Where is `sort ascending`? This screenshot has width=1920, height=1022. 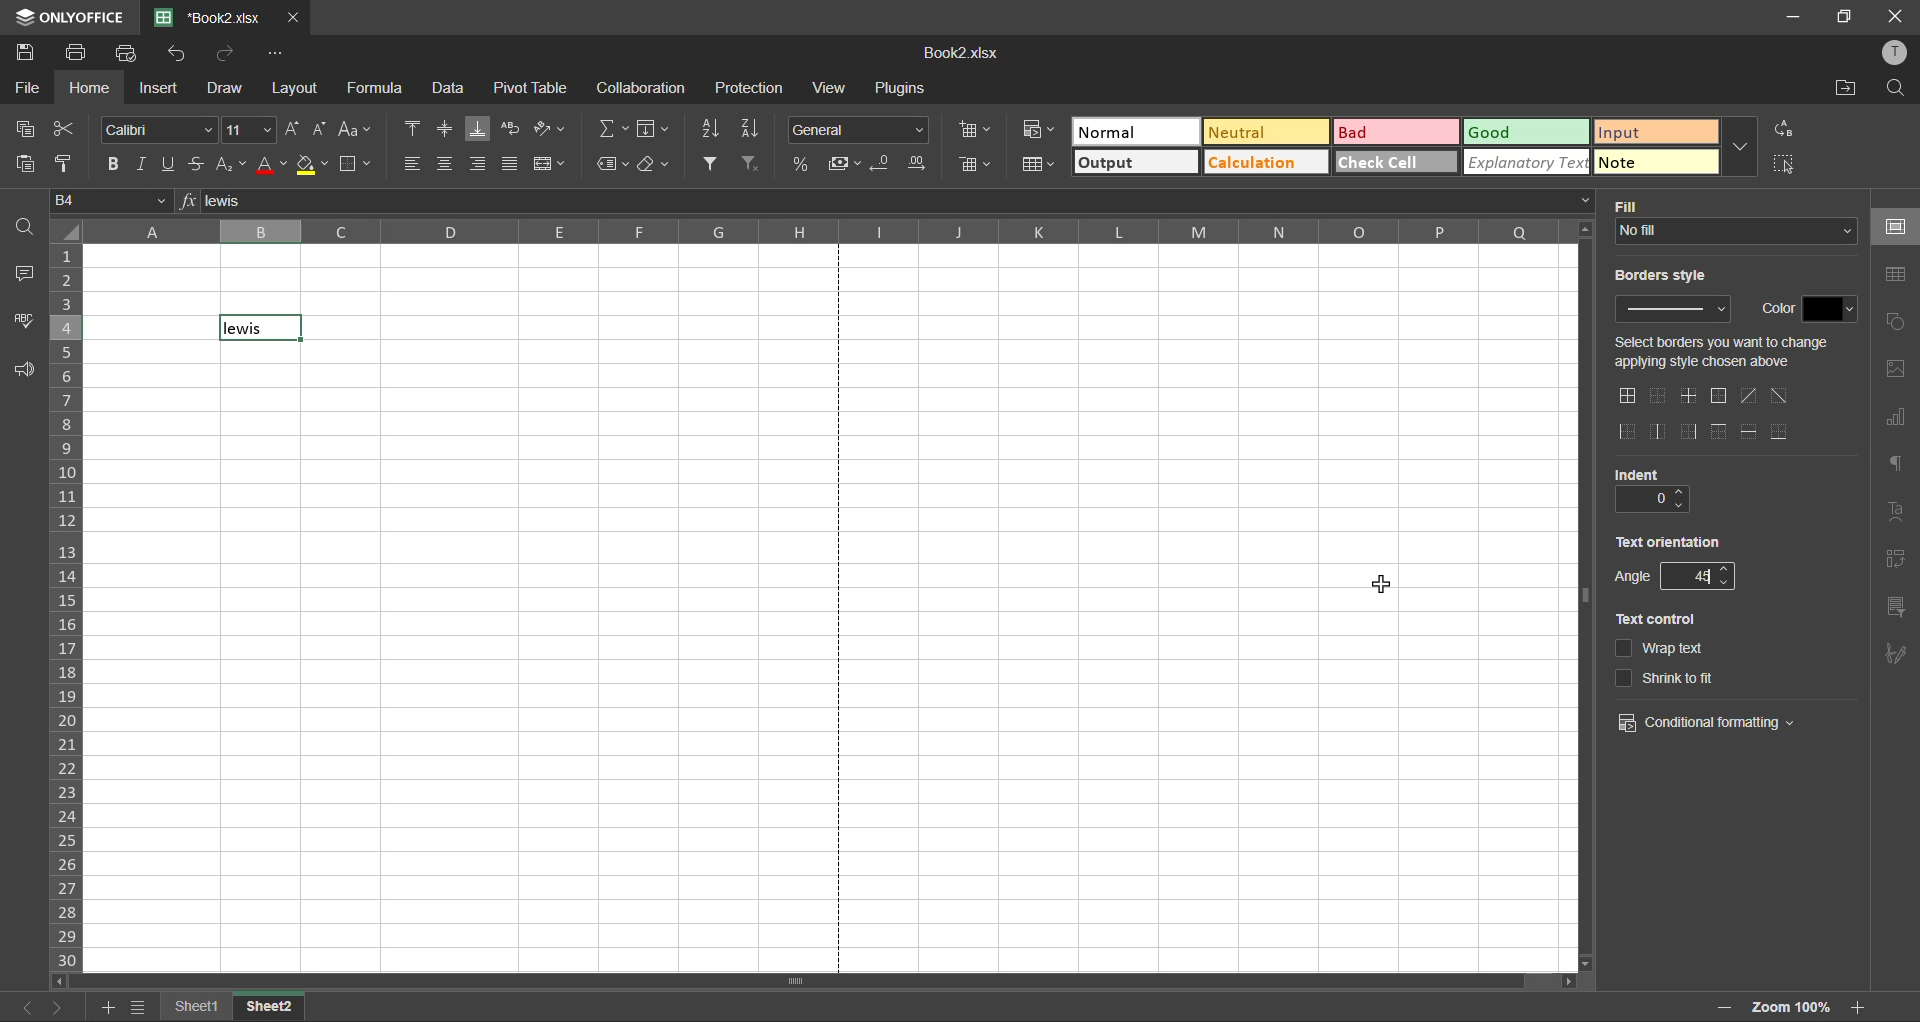
sort ascending is located at coordinates (713, 126).